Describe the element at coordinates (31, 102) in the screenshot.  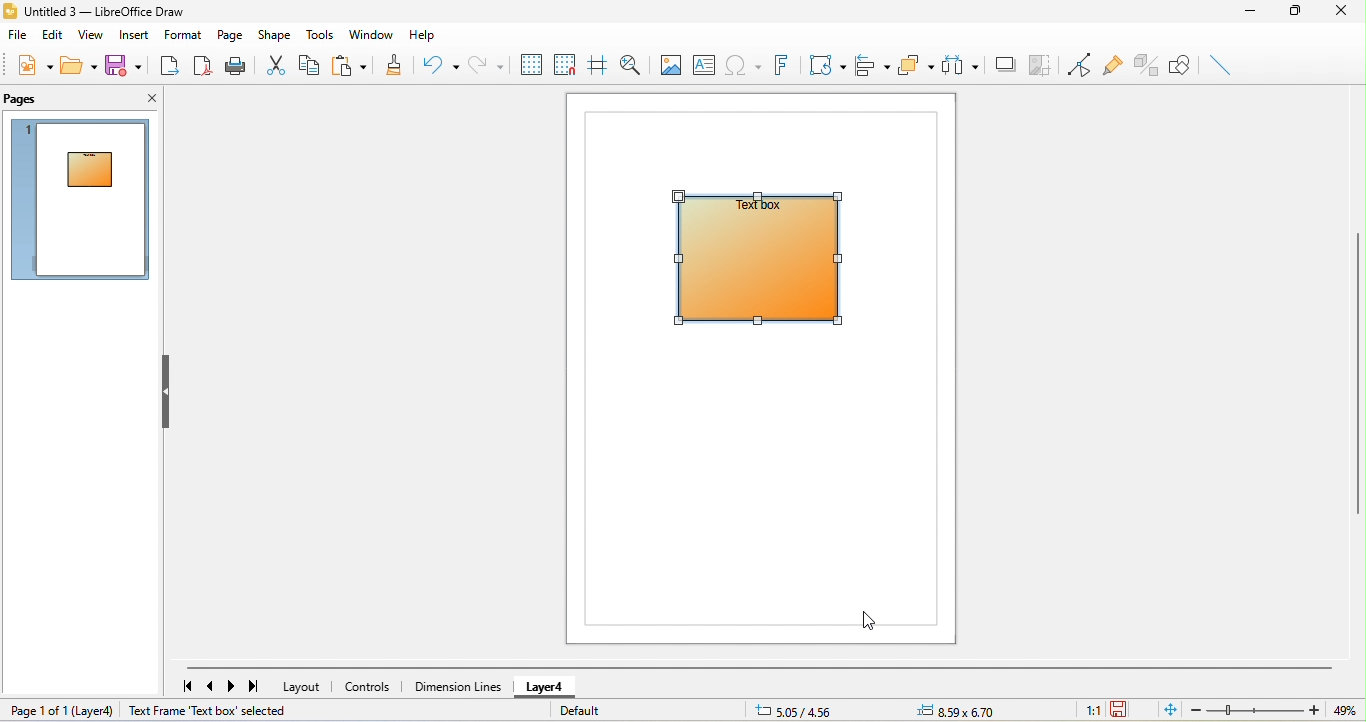
I see `pages` at that location.